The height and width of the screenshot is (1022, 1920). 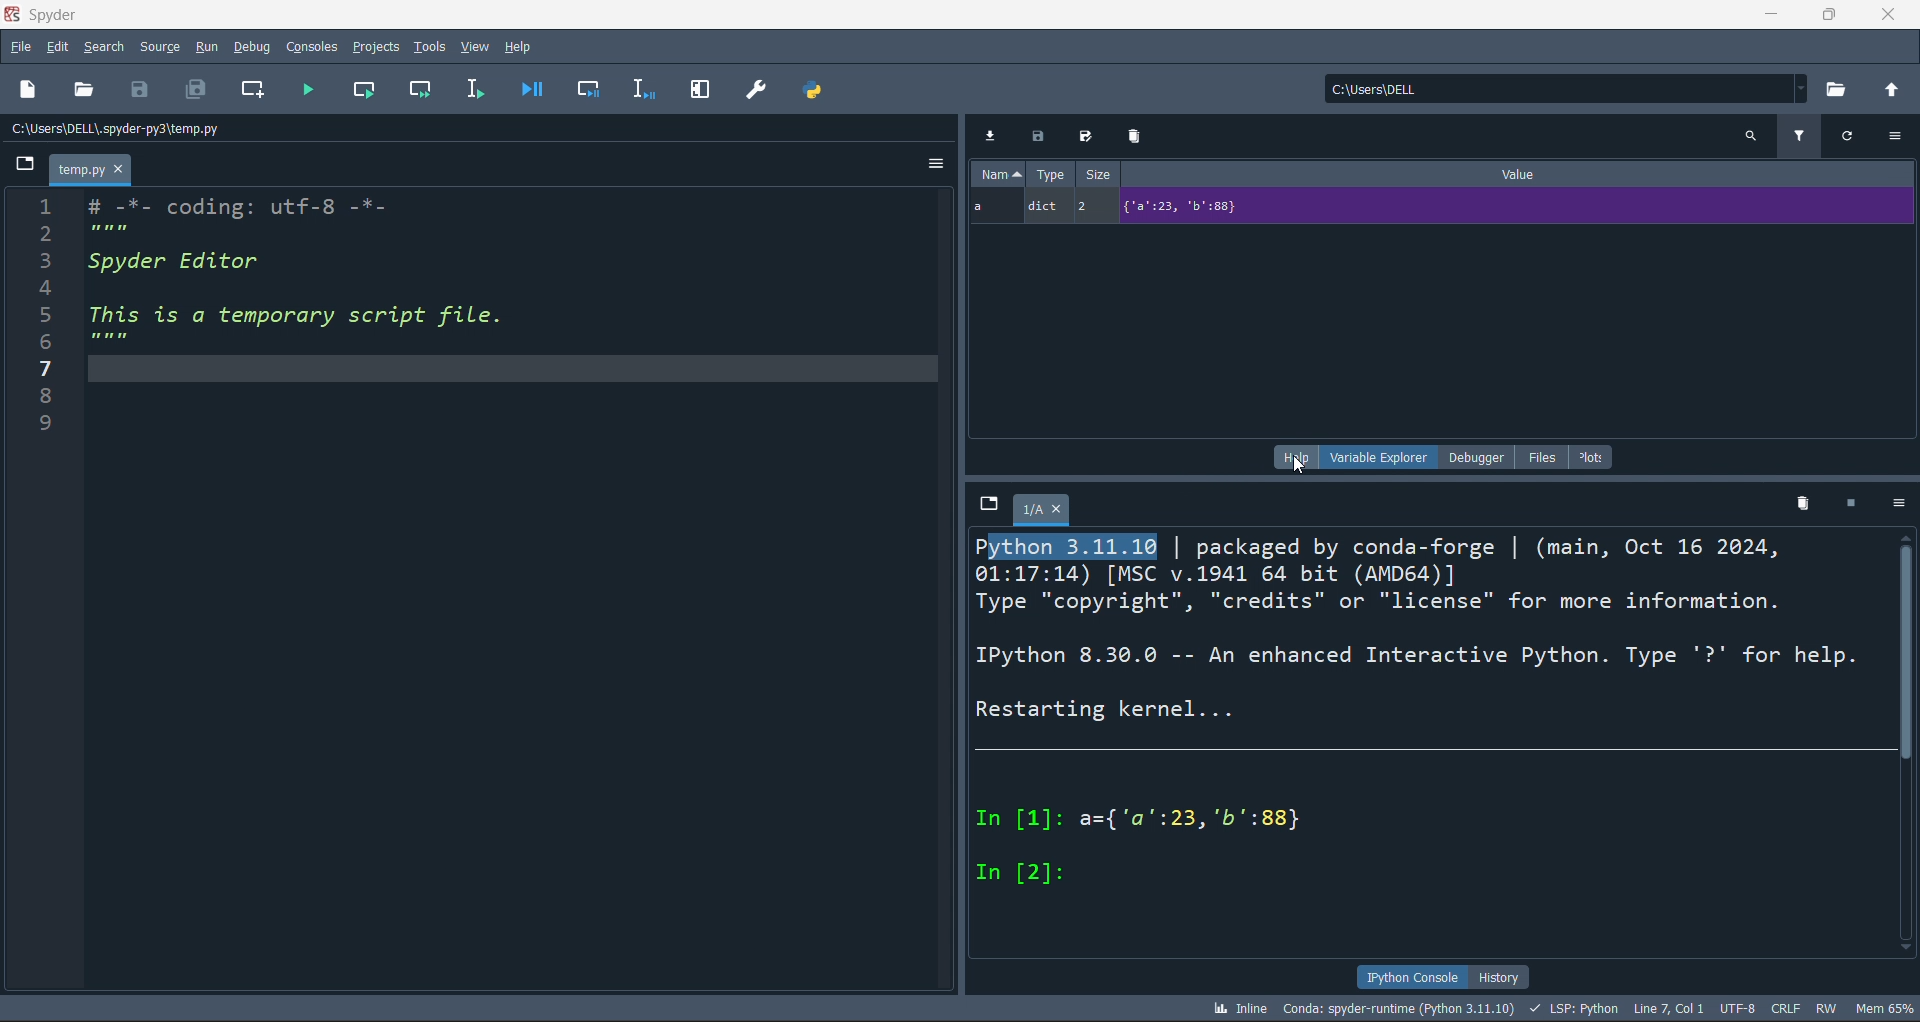 What do you see at coordinates (1237, 1007) in the screenshot?
I see `inline` at bounding box center [1237, 1007].